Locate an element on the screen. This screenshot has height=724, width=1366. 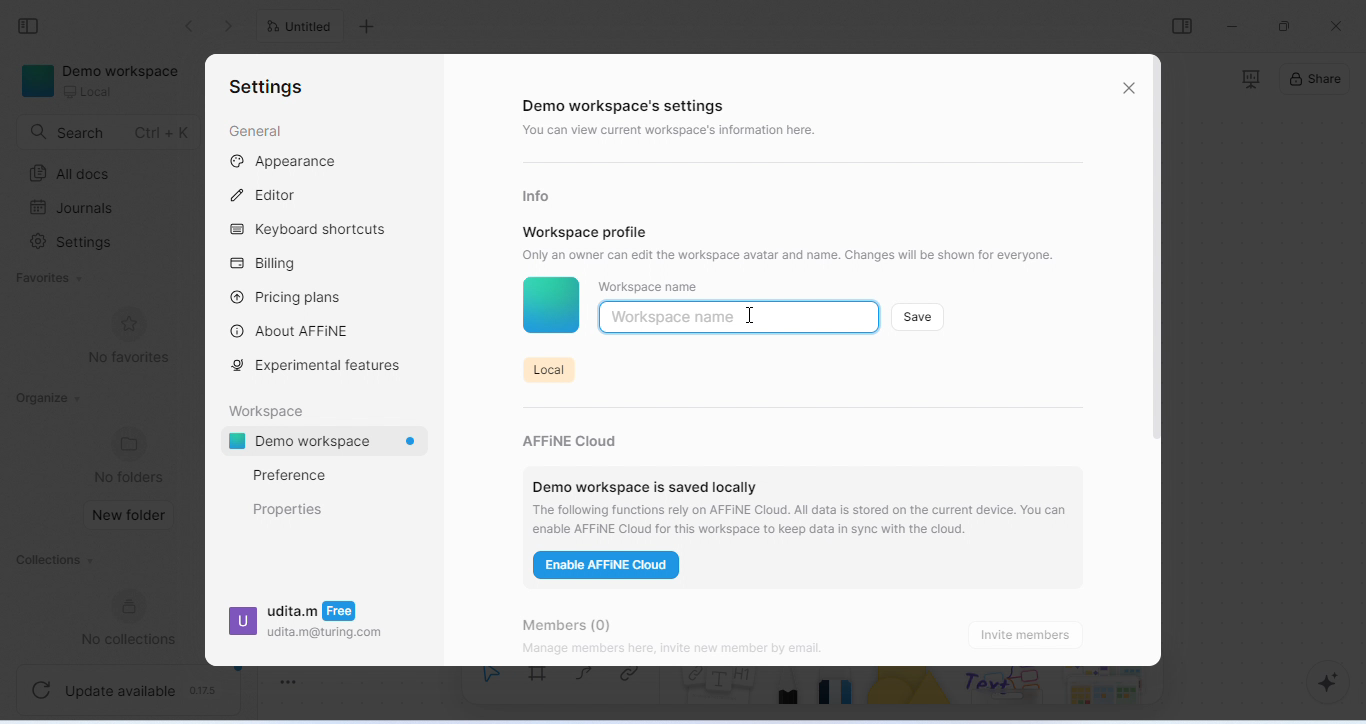
demo workspace is located at coordinates (330, 443).